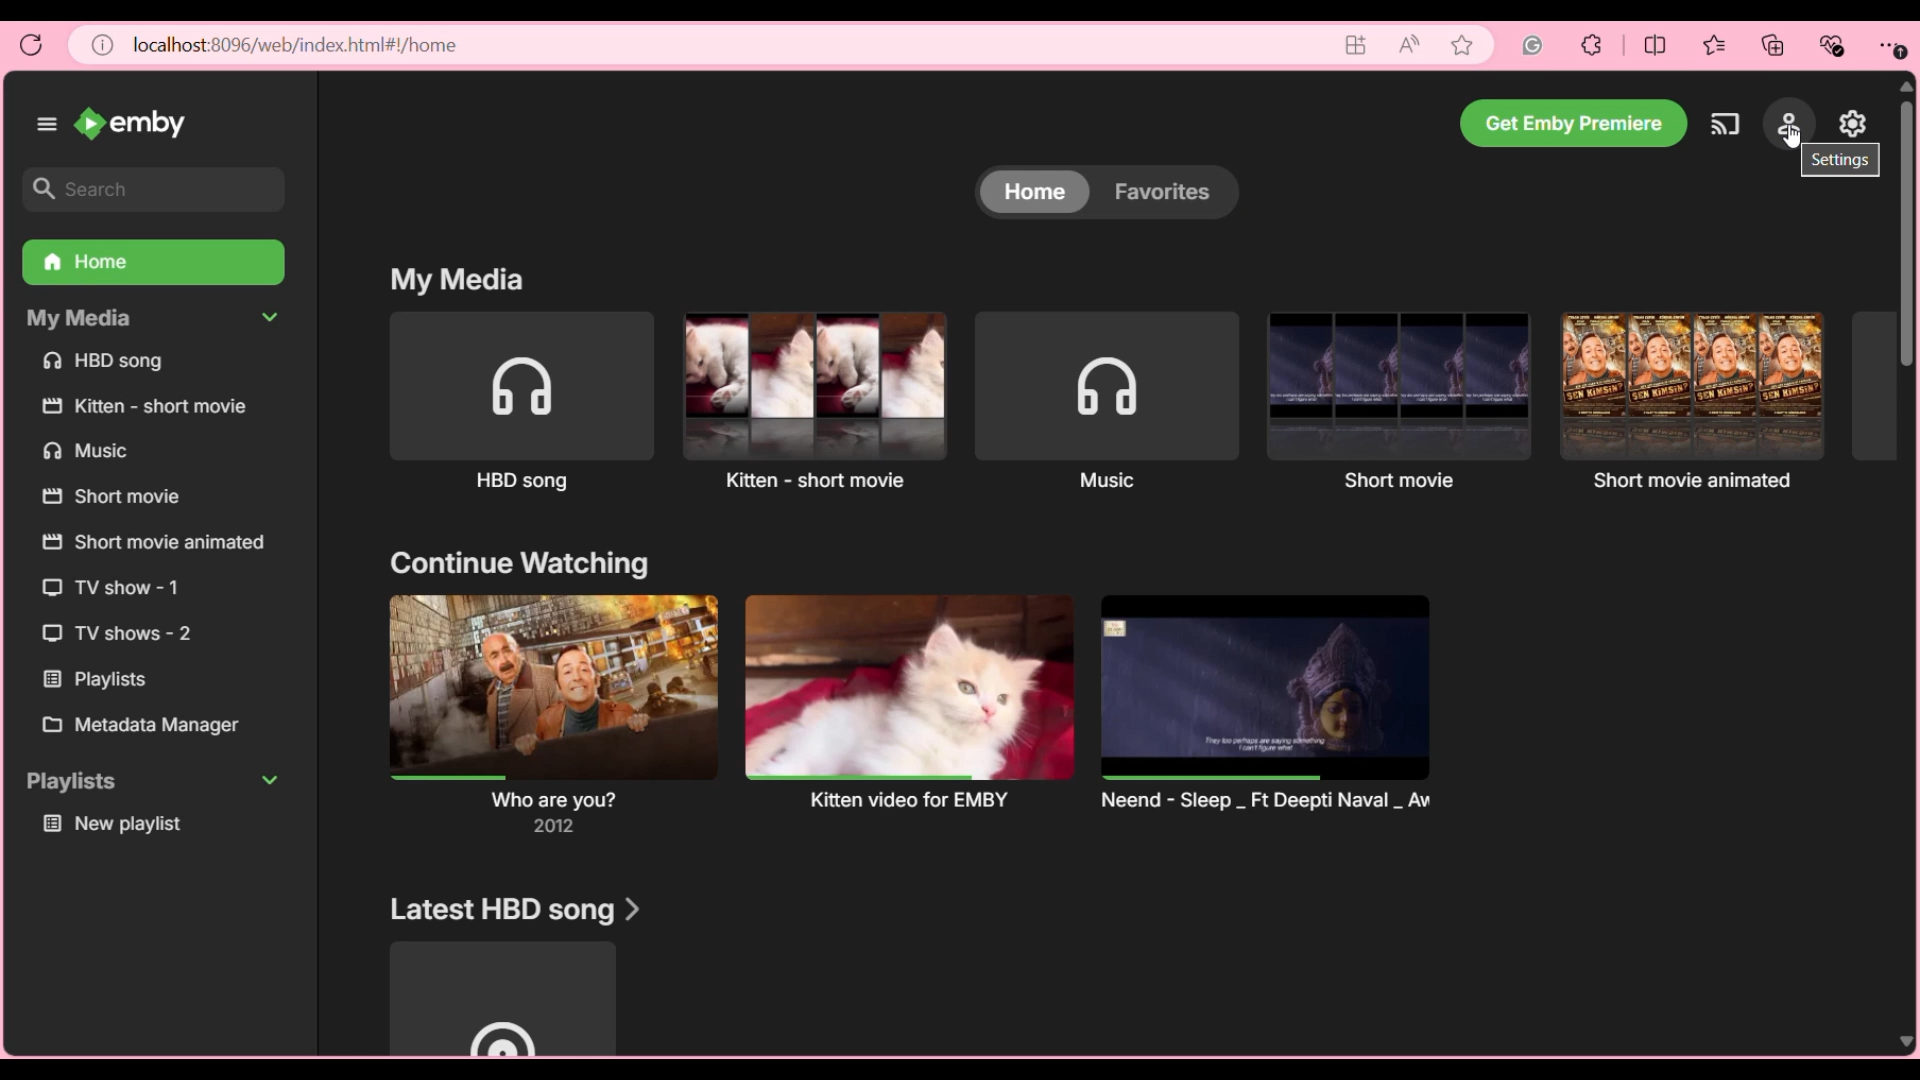 The width and height of the screenshot is (1920, 1080). I want to click on View site information, so click(103, 45).